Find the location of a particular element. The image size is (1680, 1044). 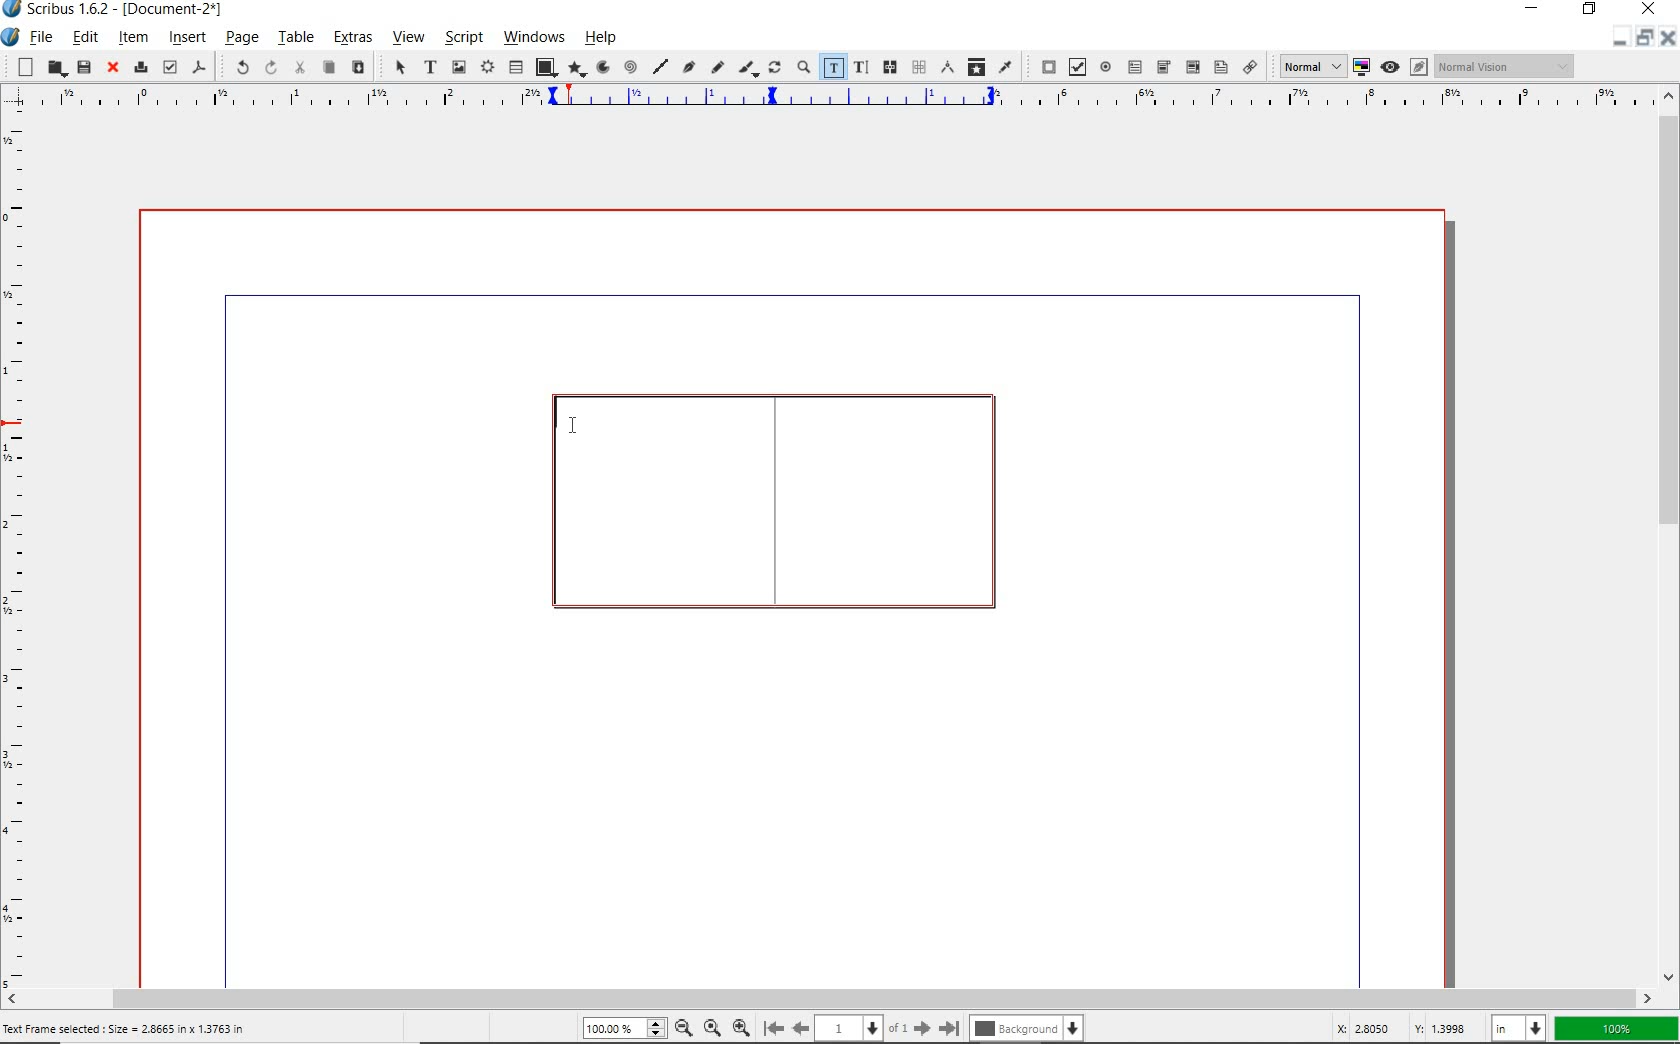

copy is located at coordinates (330, 69).